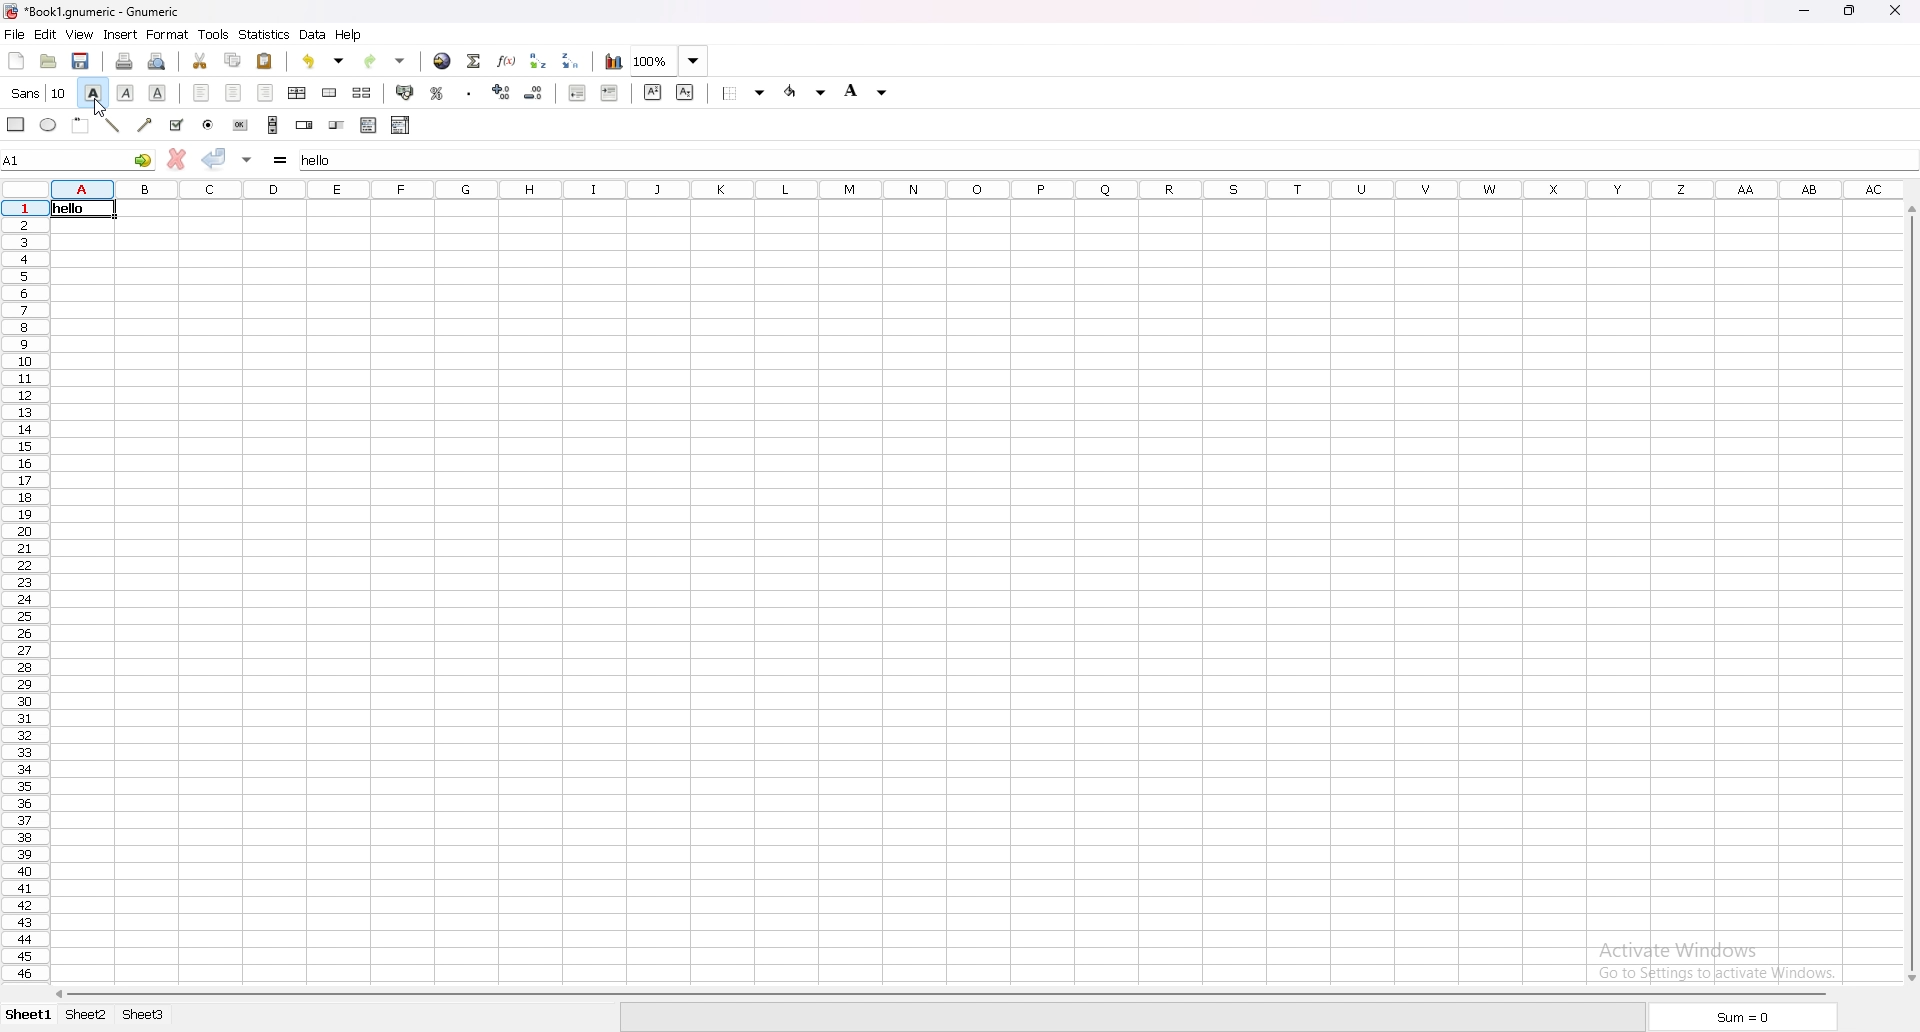 This screenshot has width=1920, height=1032. Describe the element at coordinates (50, 62) in the screenshot. I see `open` at that location.